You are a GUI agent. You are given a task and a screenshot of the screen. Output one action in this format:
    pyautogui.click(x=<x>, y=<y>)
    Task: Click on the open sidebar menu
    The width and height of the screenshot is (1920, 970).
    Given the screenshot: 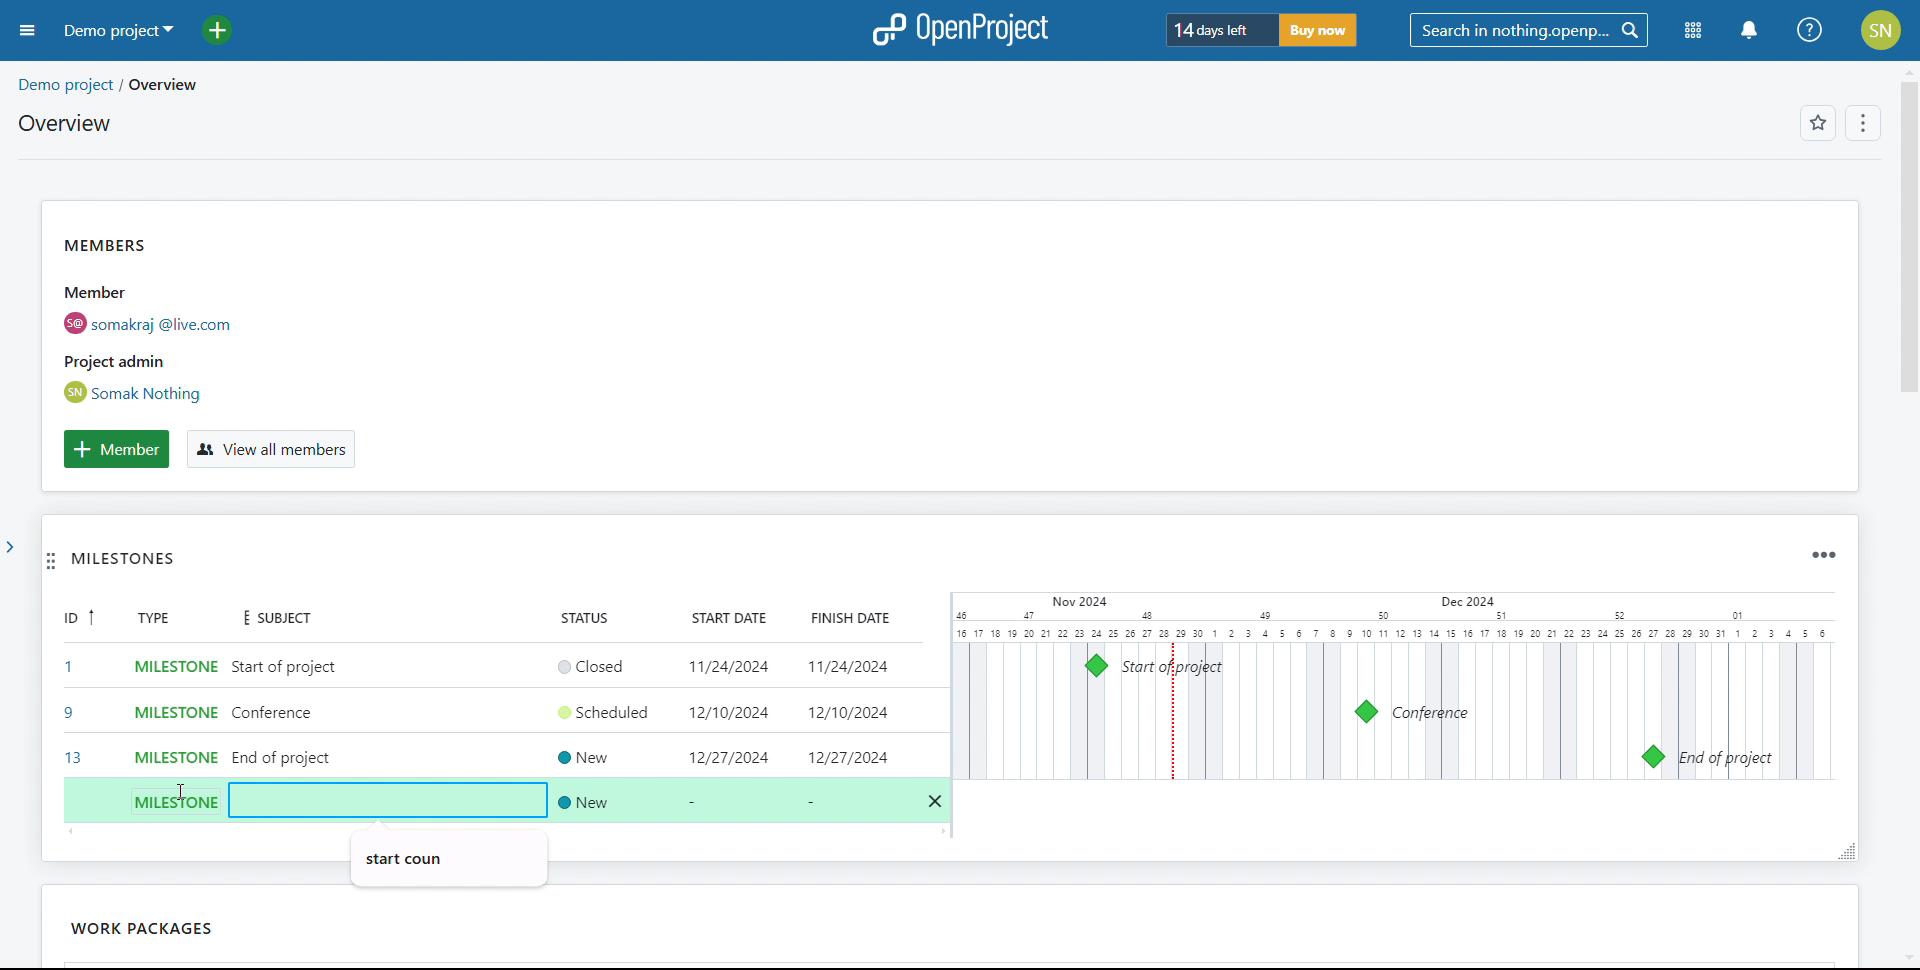 What is the action you would take?
    pyautogui.click(x=28, y=31)
    